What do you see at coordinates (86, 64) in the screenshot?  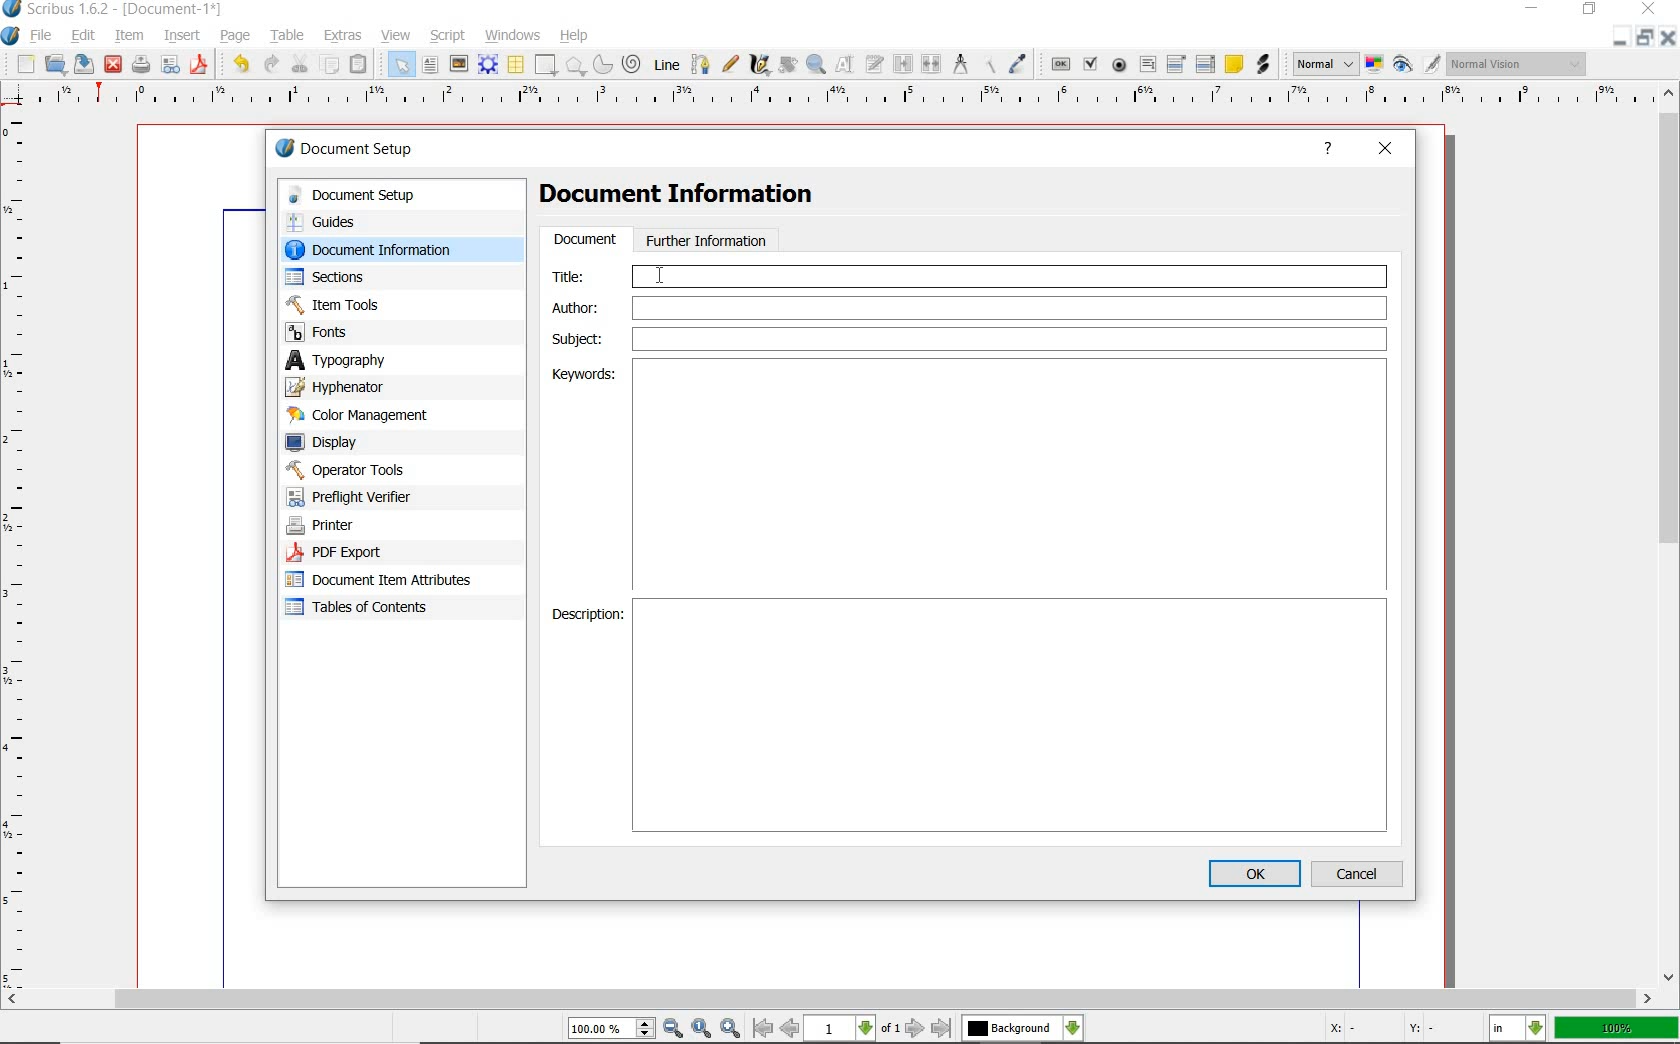 I see `save` at bounding box center [86, 64].